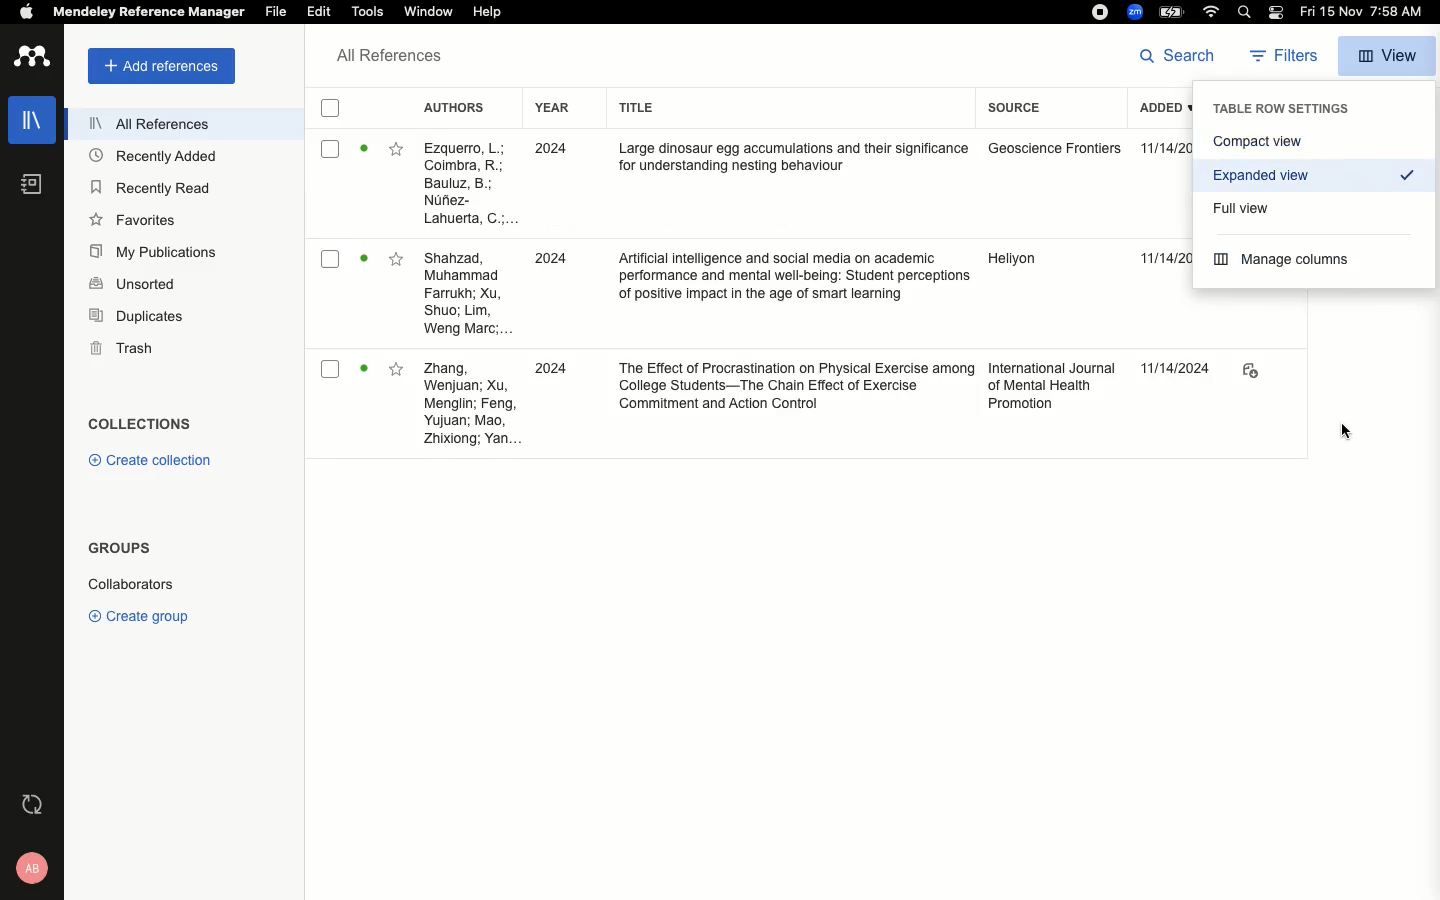 The height and width of the screenshot is (900, 1440). I want to click on cursor, so click(1336, 433).